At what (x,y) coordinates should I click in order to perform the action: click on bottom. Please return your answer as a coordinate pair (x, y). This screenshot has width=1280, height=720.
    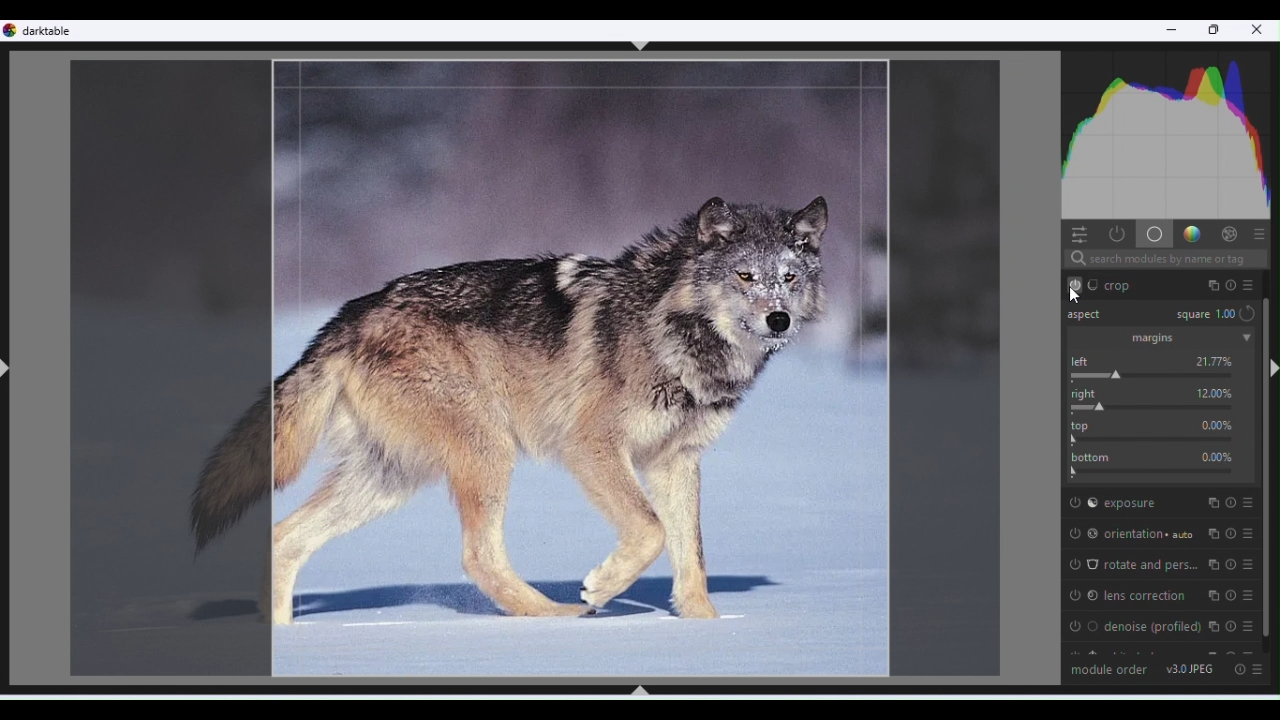
    Looking at the image, I should click on (1161, 470).